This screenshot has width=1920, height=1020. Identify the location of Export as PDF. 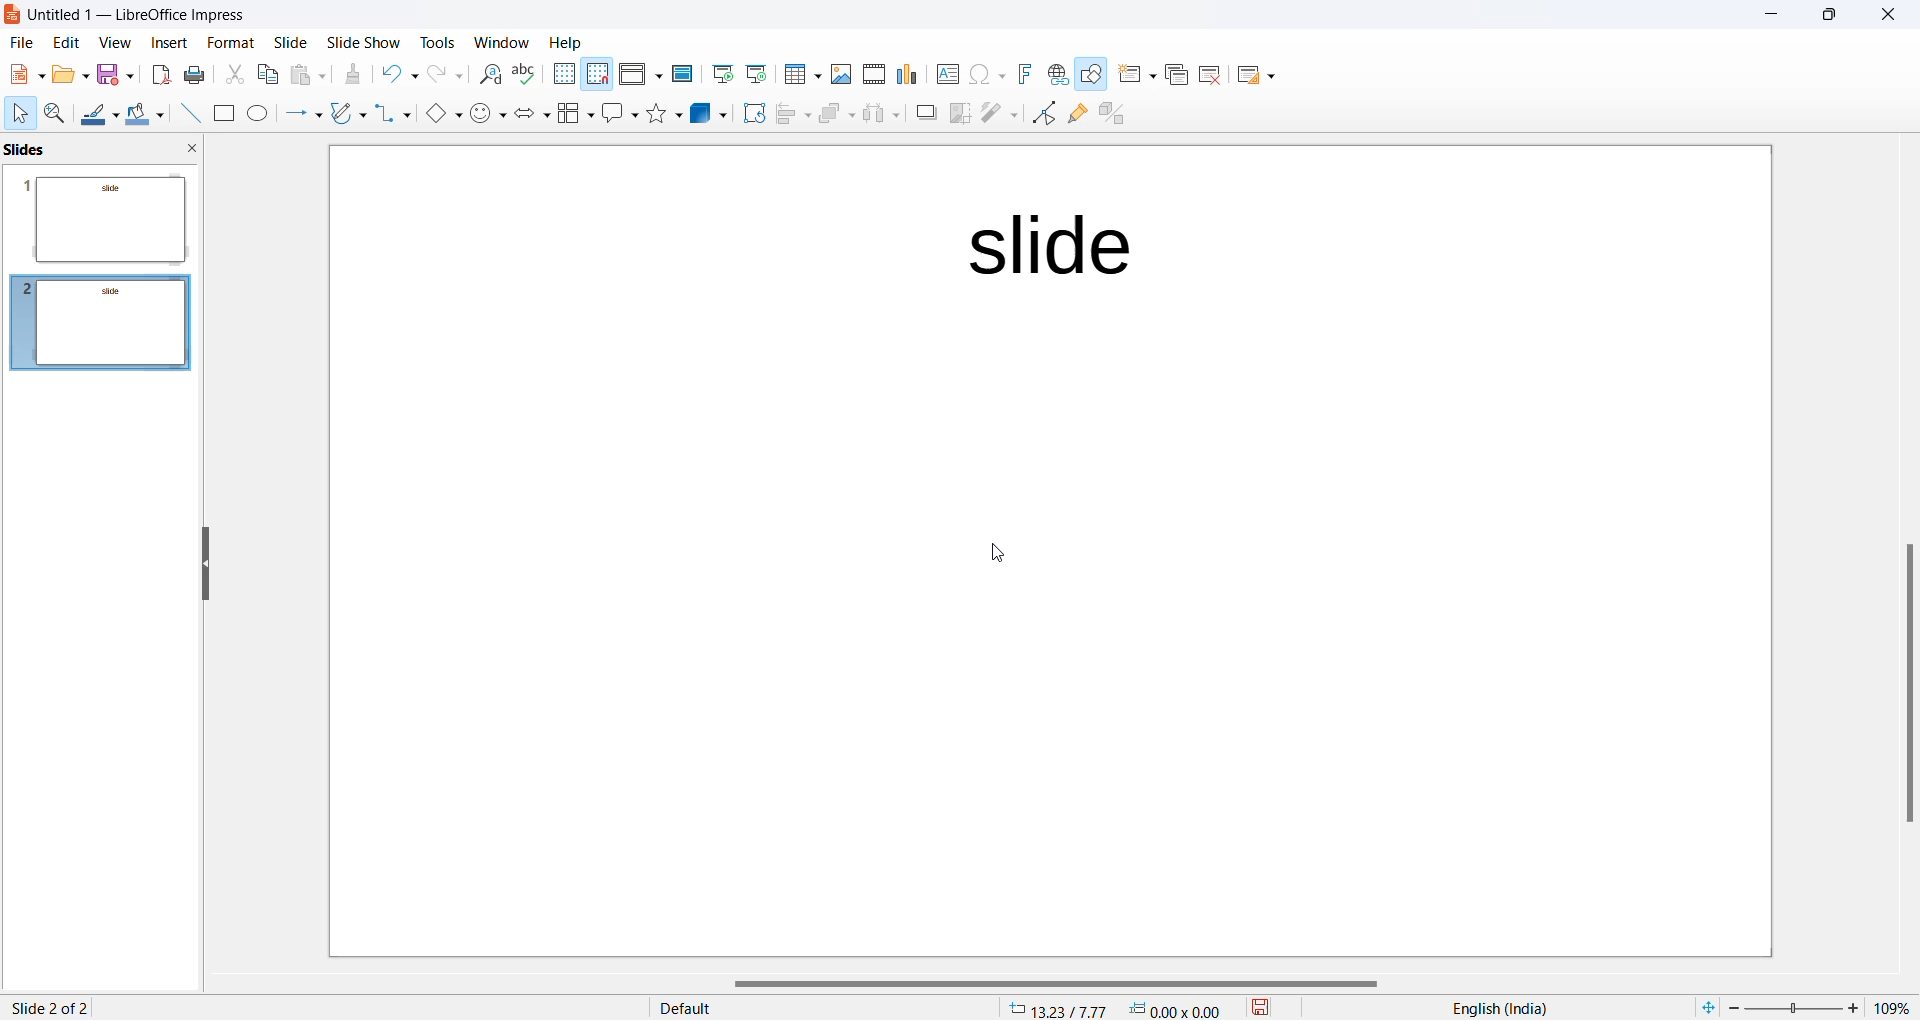
(158, 75).